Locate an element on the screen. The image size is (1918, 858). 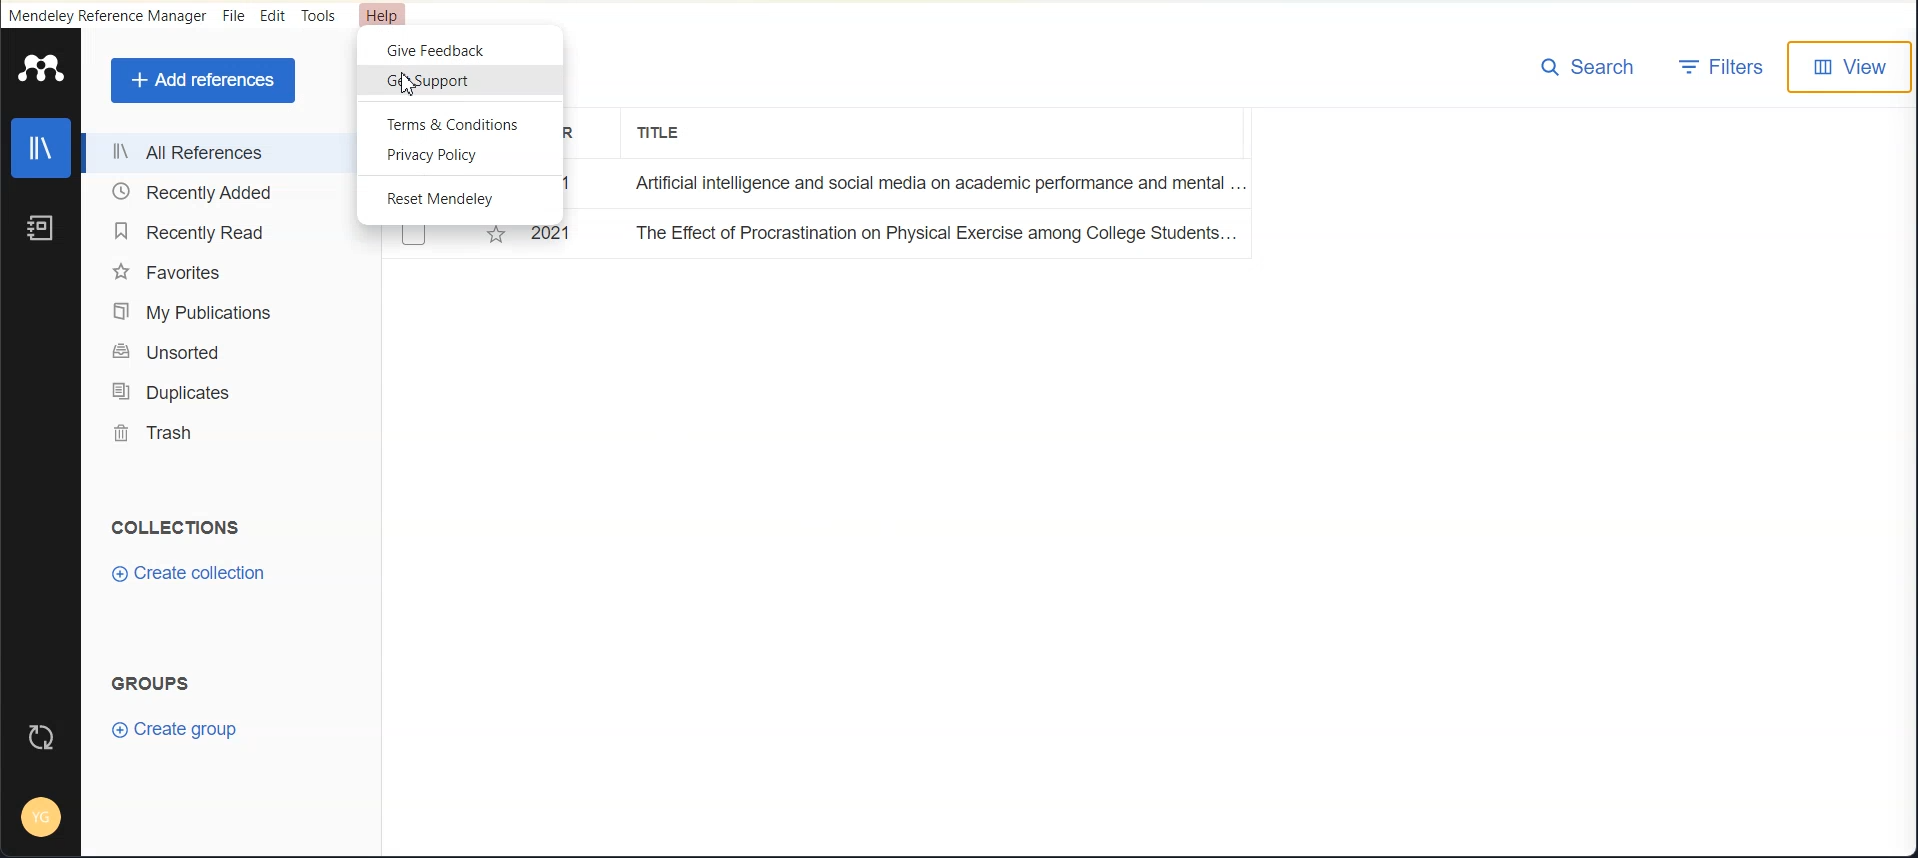
Mendeley Reference Manager is located at coordinates (108, 16).